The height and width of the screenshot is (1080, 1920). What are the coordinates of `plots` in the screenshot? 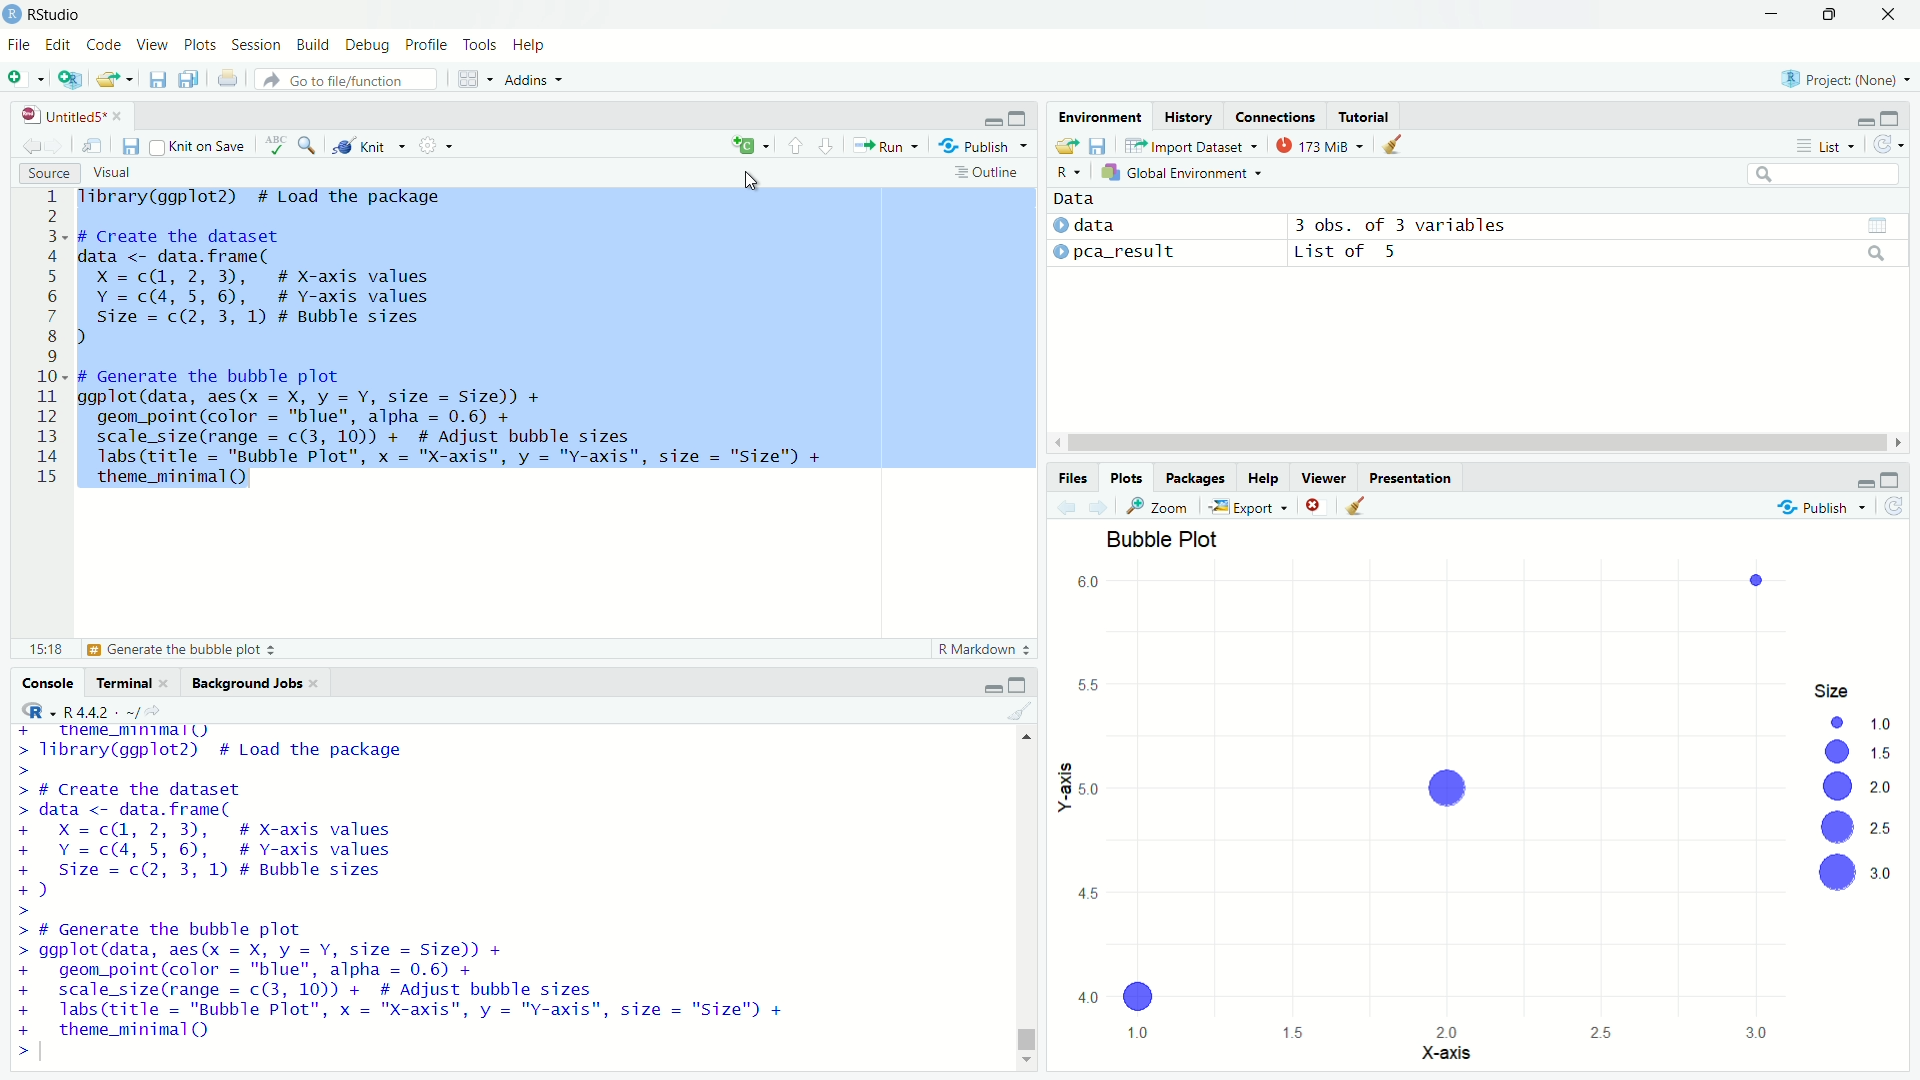 It's located at (1129, 478).